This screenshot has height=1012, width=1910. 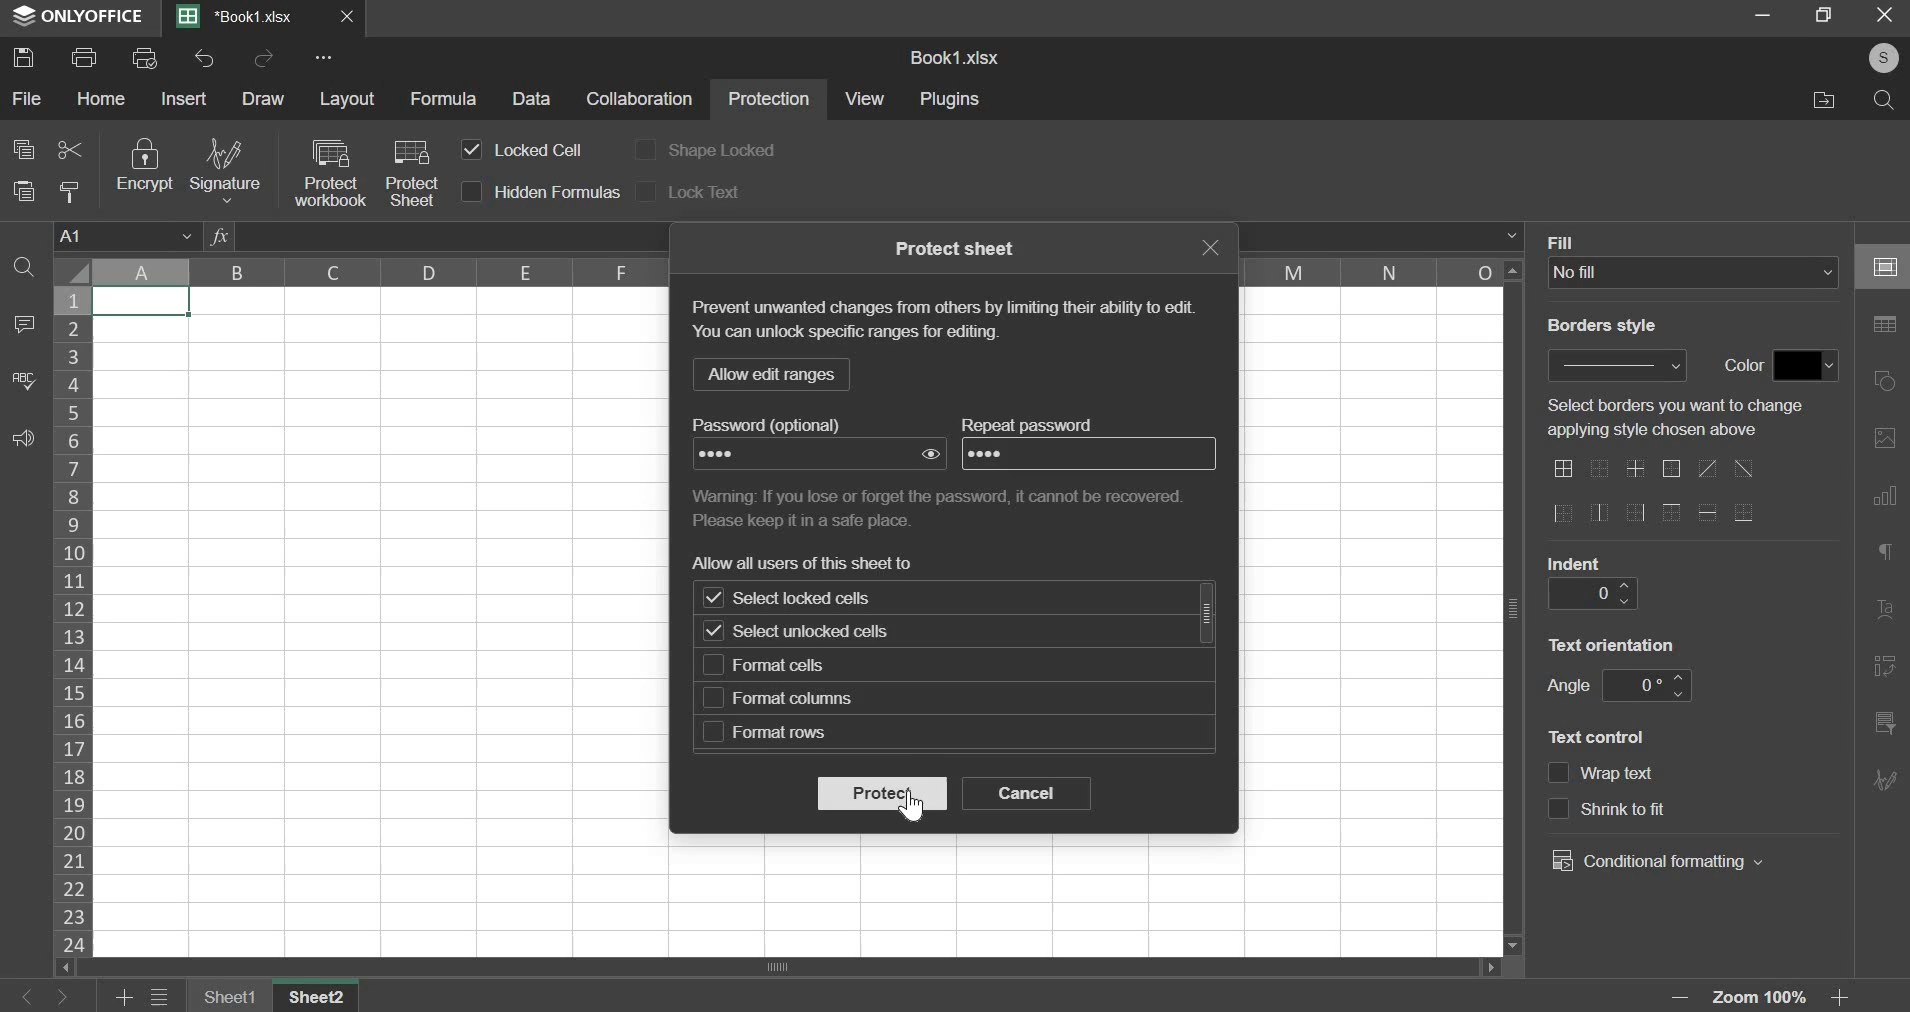 I want to click on text, so click(x=958, y=247).